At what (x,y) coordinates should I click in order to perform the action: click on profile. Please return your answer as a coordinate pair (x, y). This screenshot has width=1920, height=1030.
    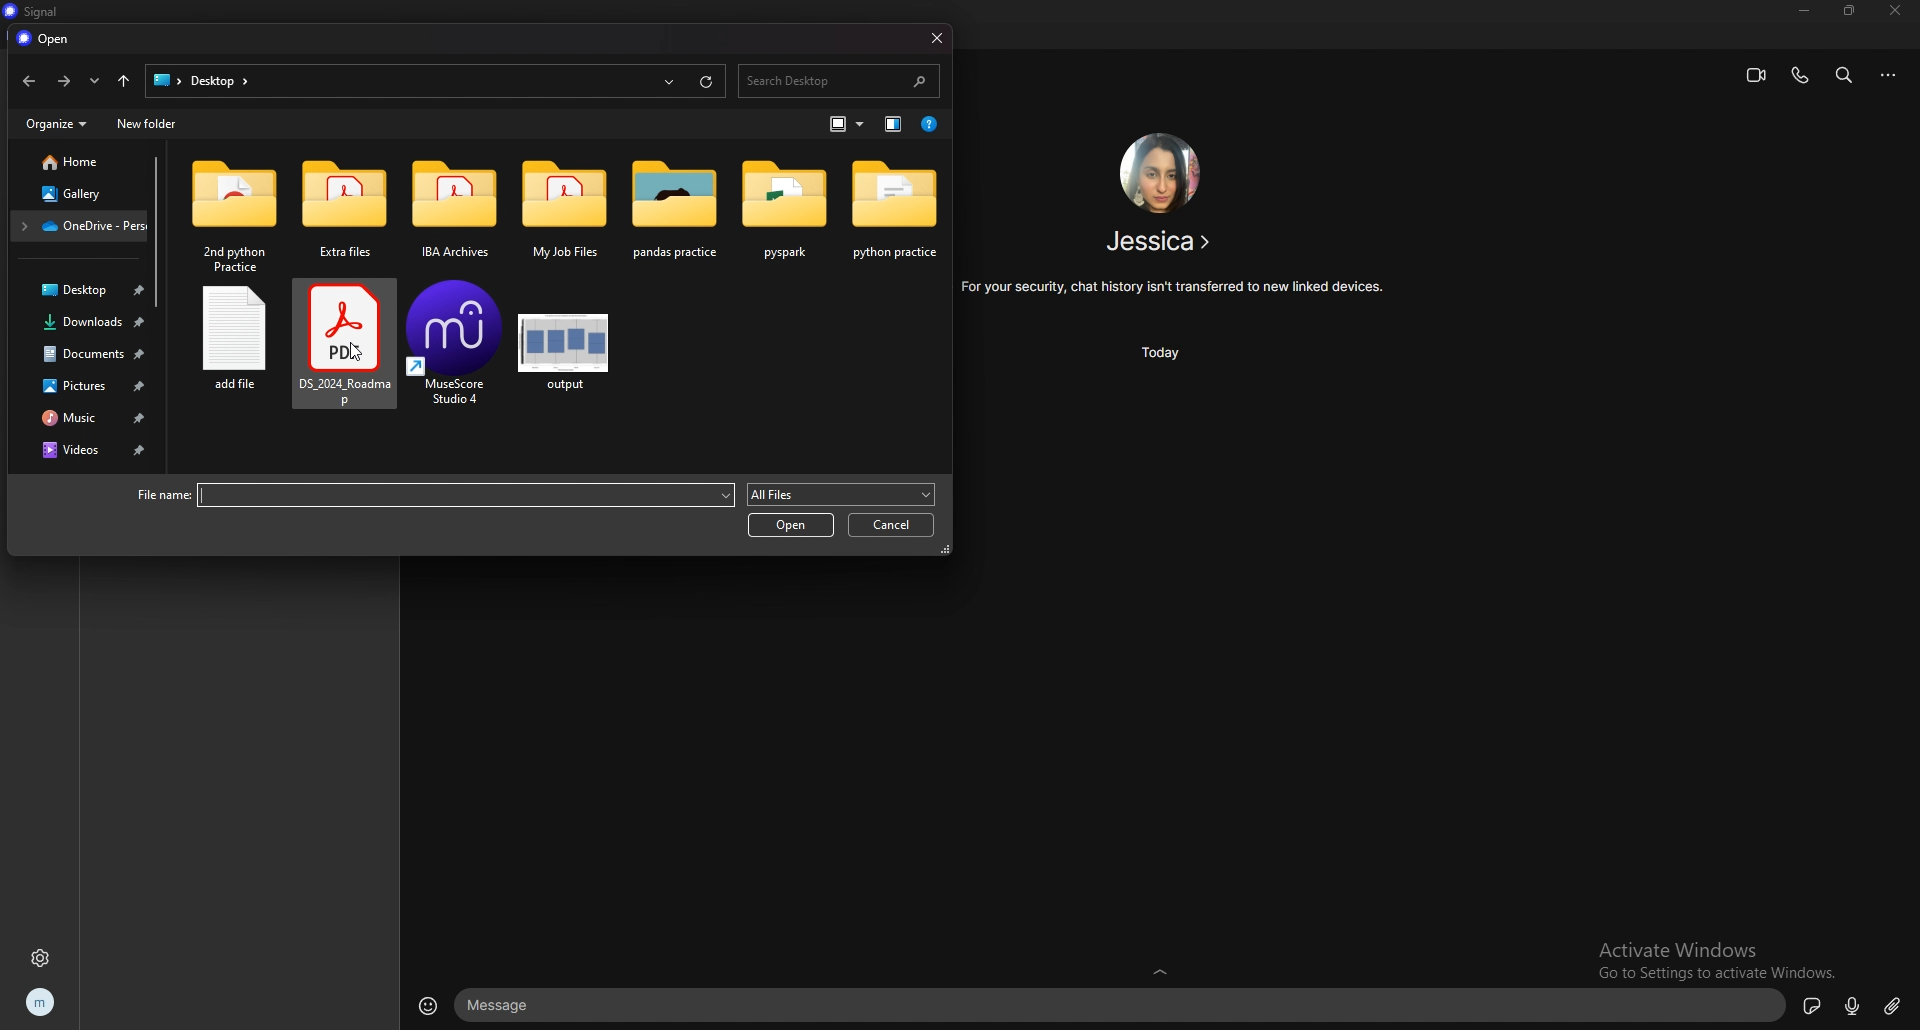
    Looking at the image, I should click on (41, 1004).